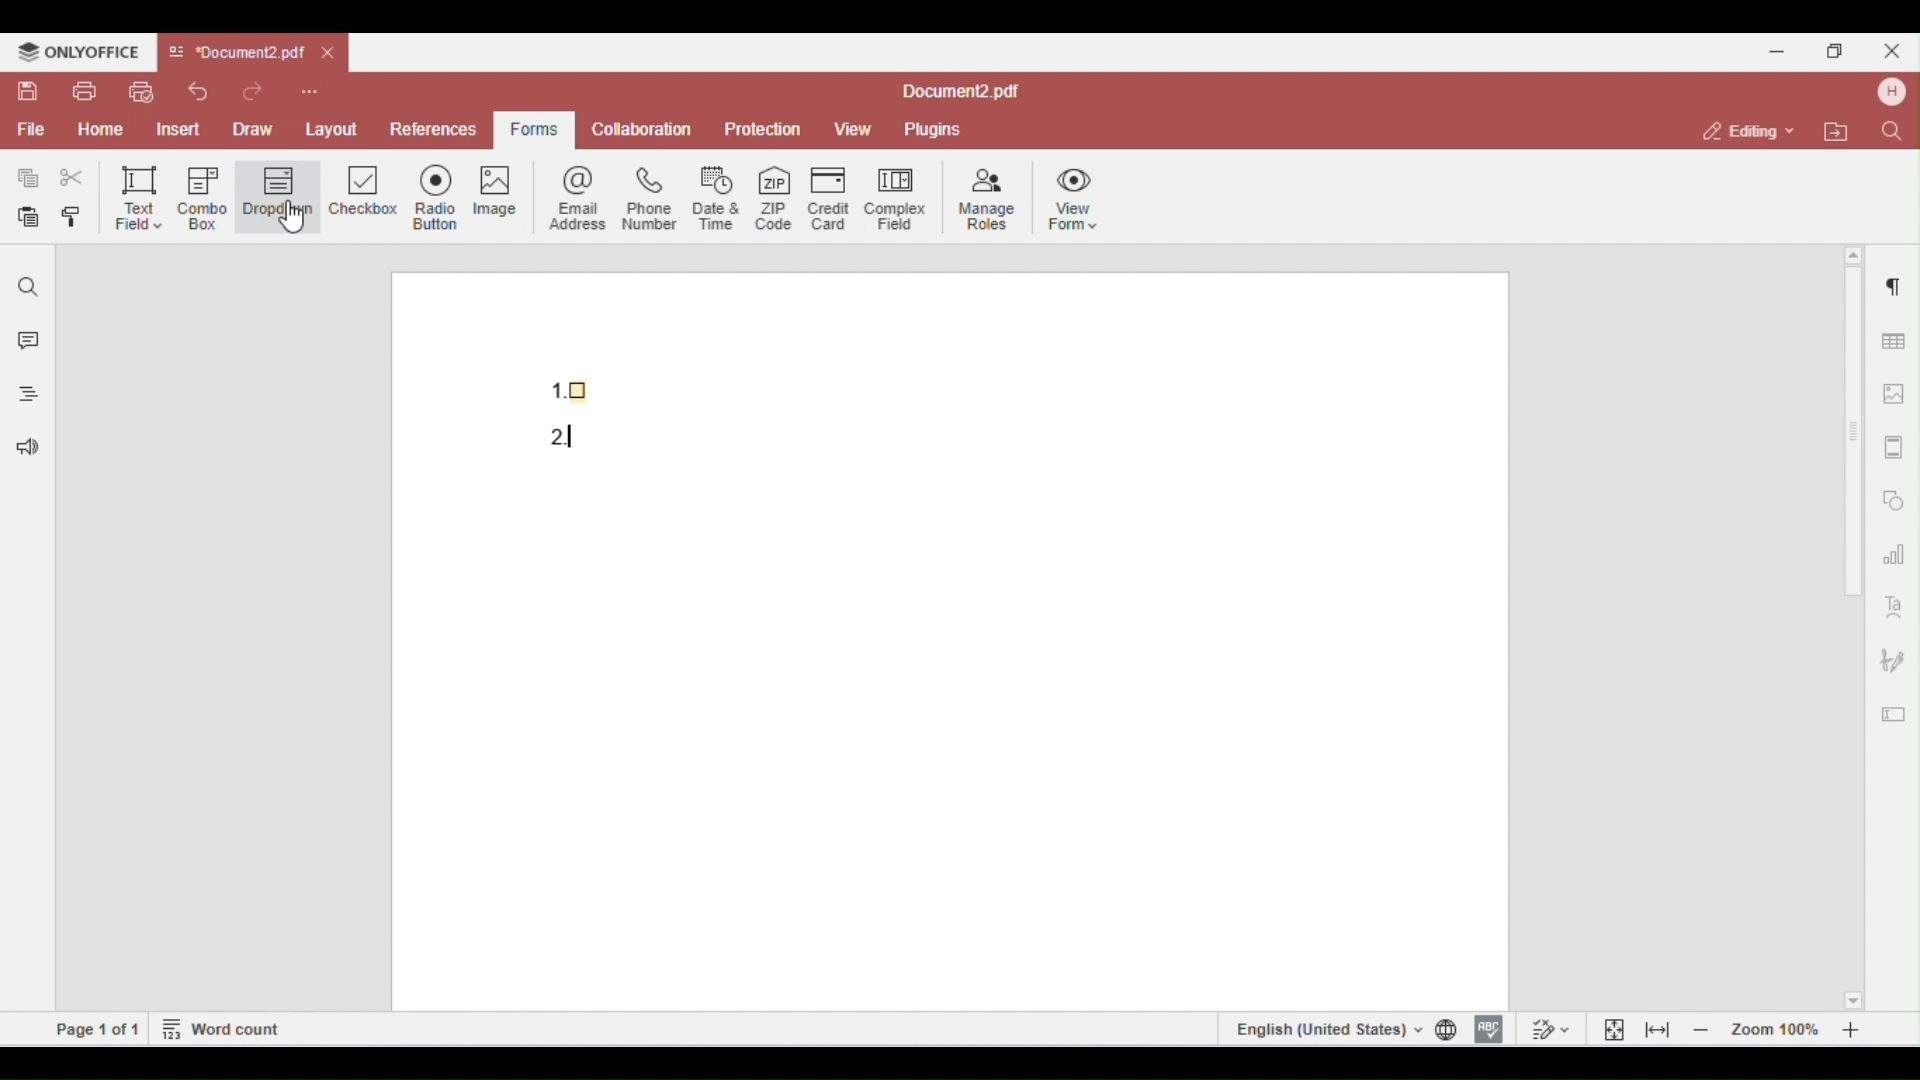  What do you see at coordinates (203, 198) in the screenshot?
I see `combo box` at bounding box center [203, 198].